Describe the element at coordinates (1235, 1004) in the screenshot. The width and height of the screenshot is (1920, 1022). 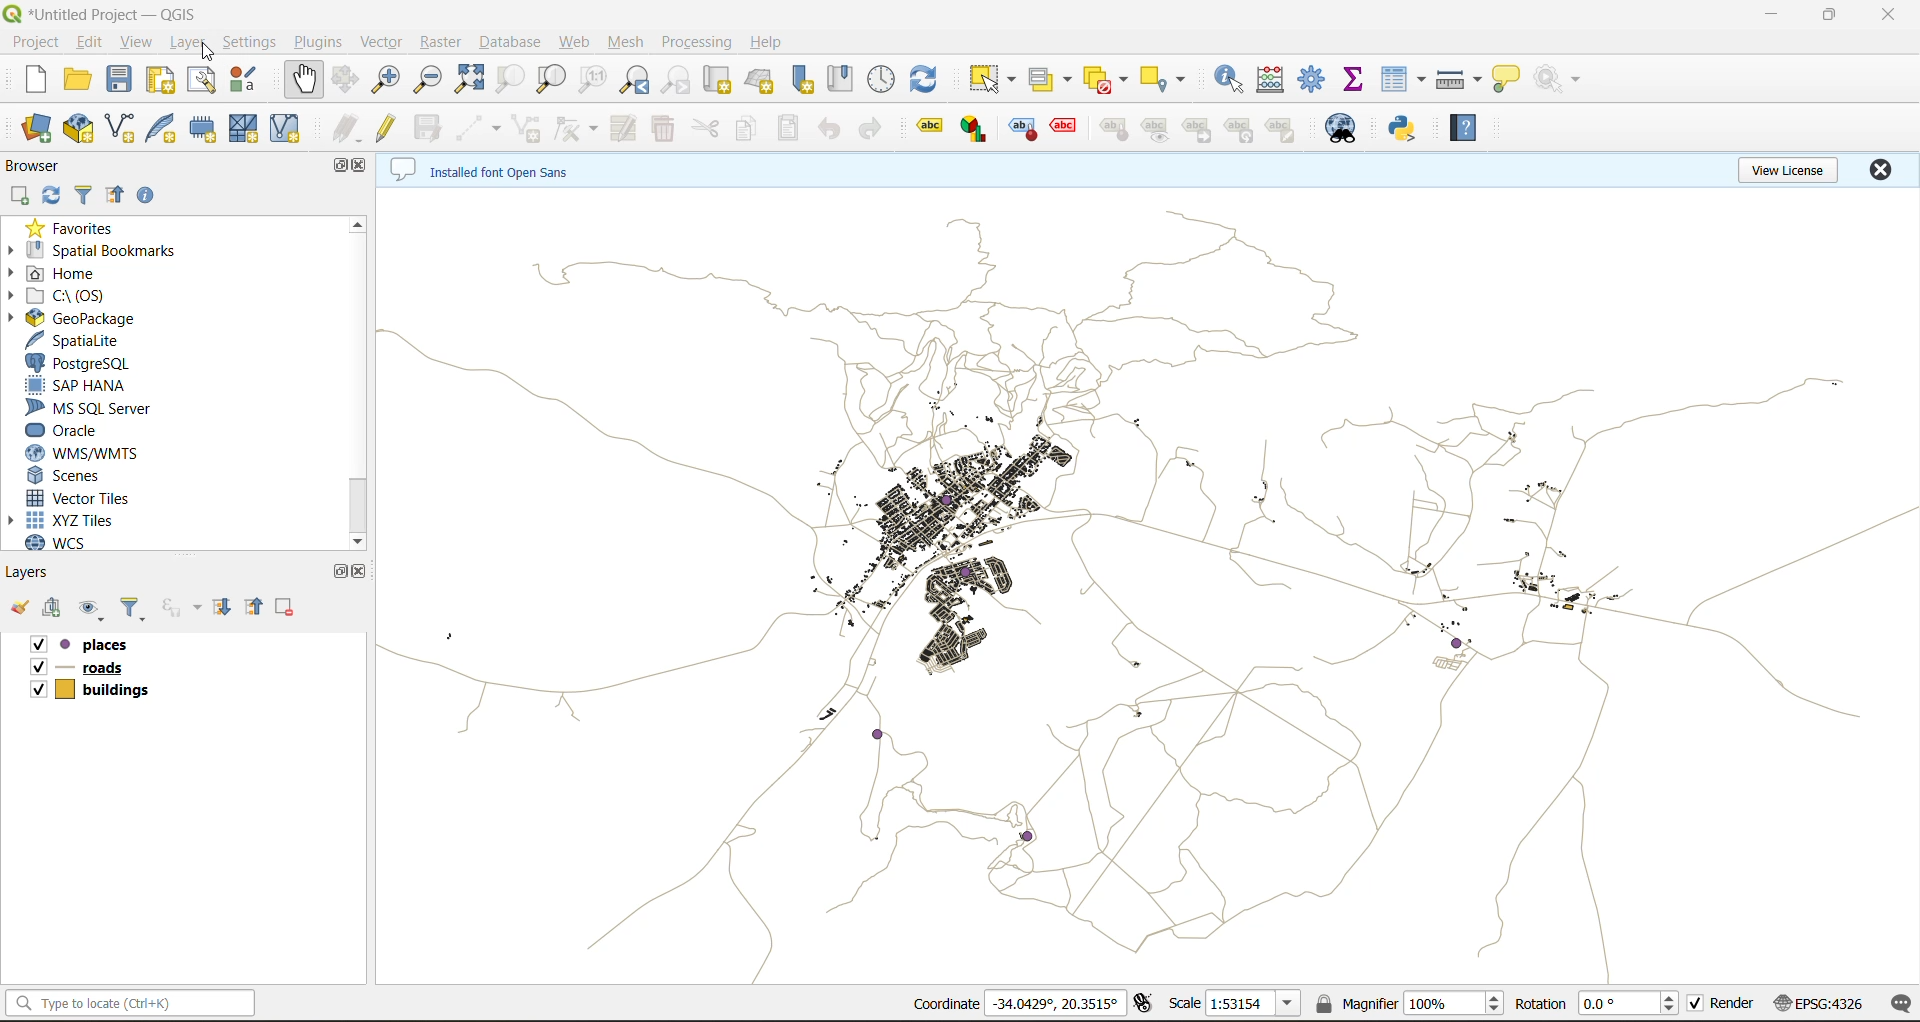
I see `scale` at that location.